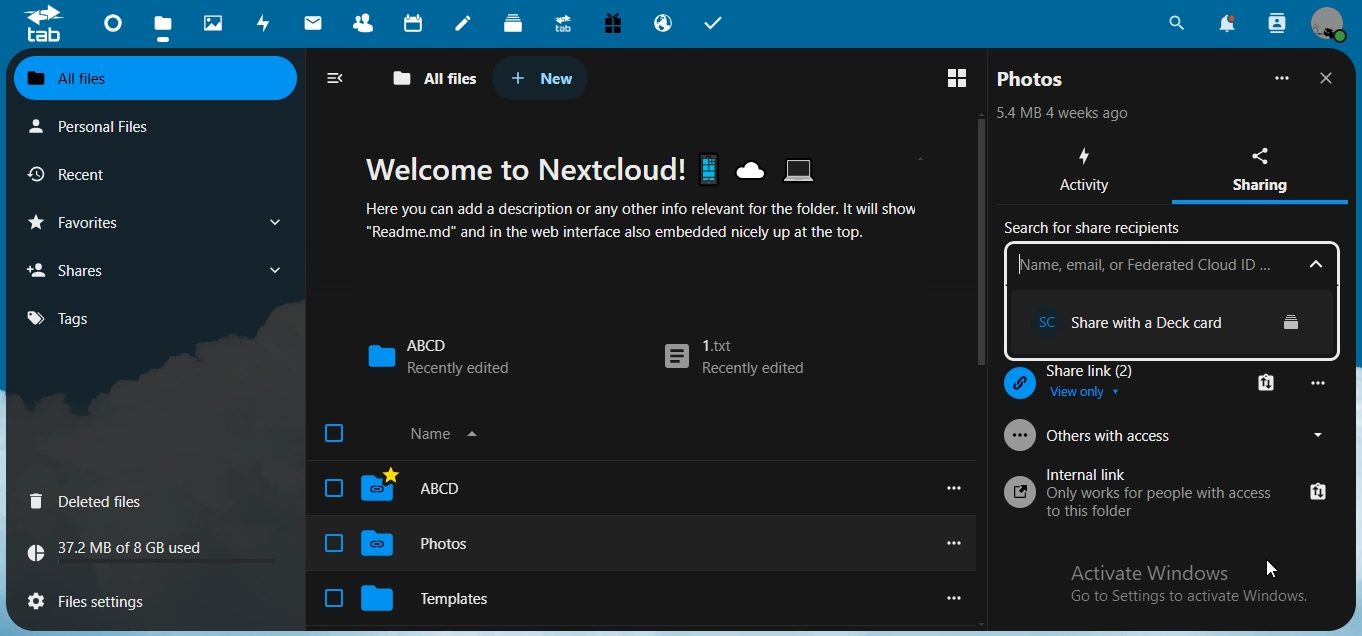  I want to click on notes, so click(462, 24).